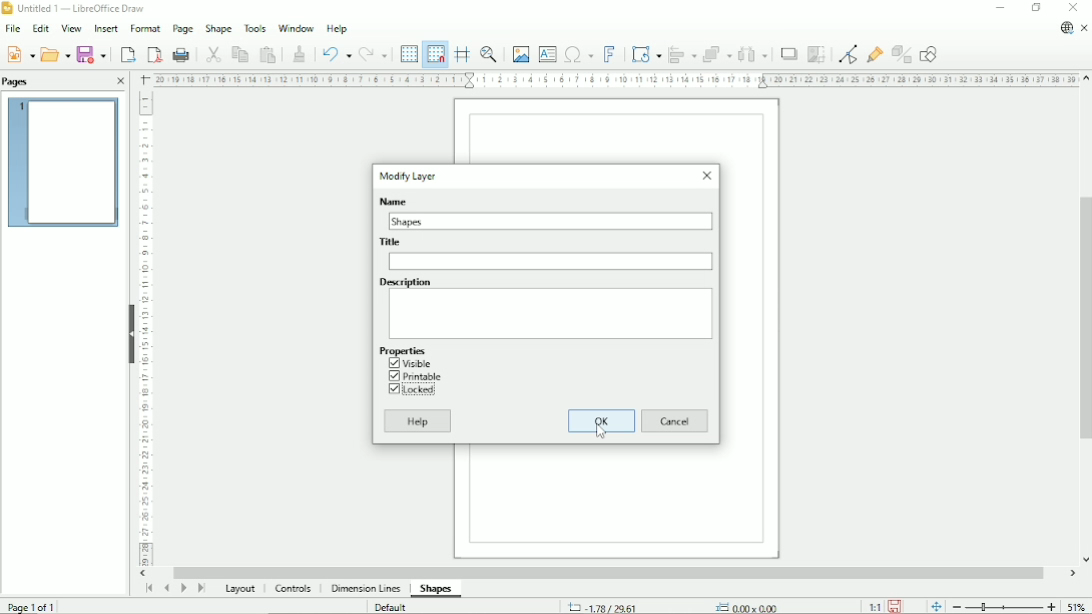  Describe the element at coordinates (392, 200) in the screenshot. I see `Name` at that location.